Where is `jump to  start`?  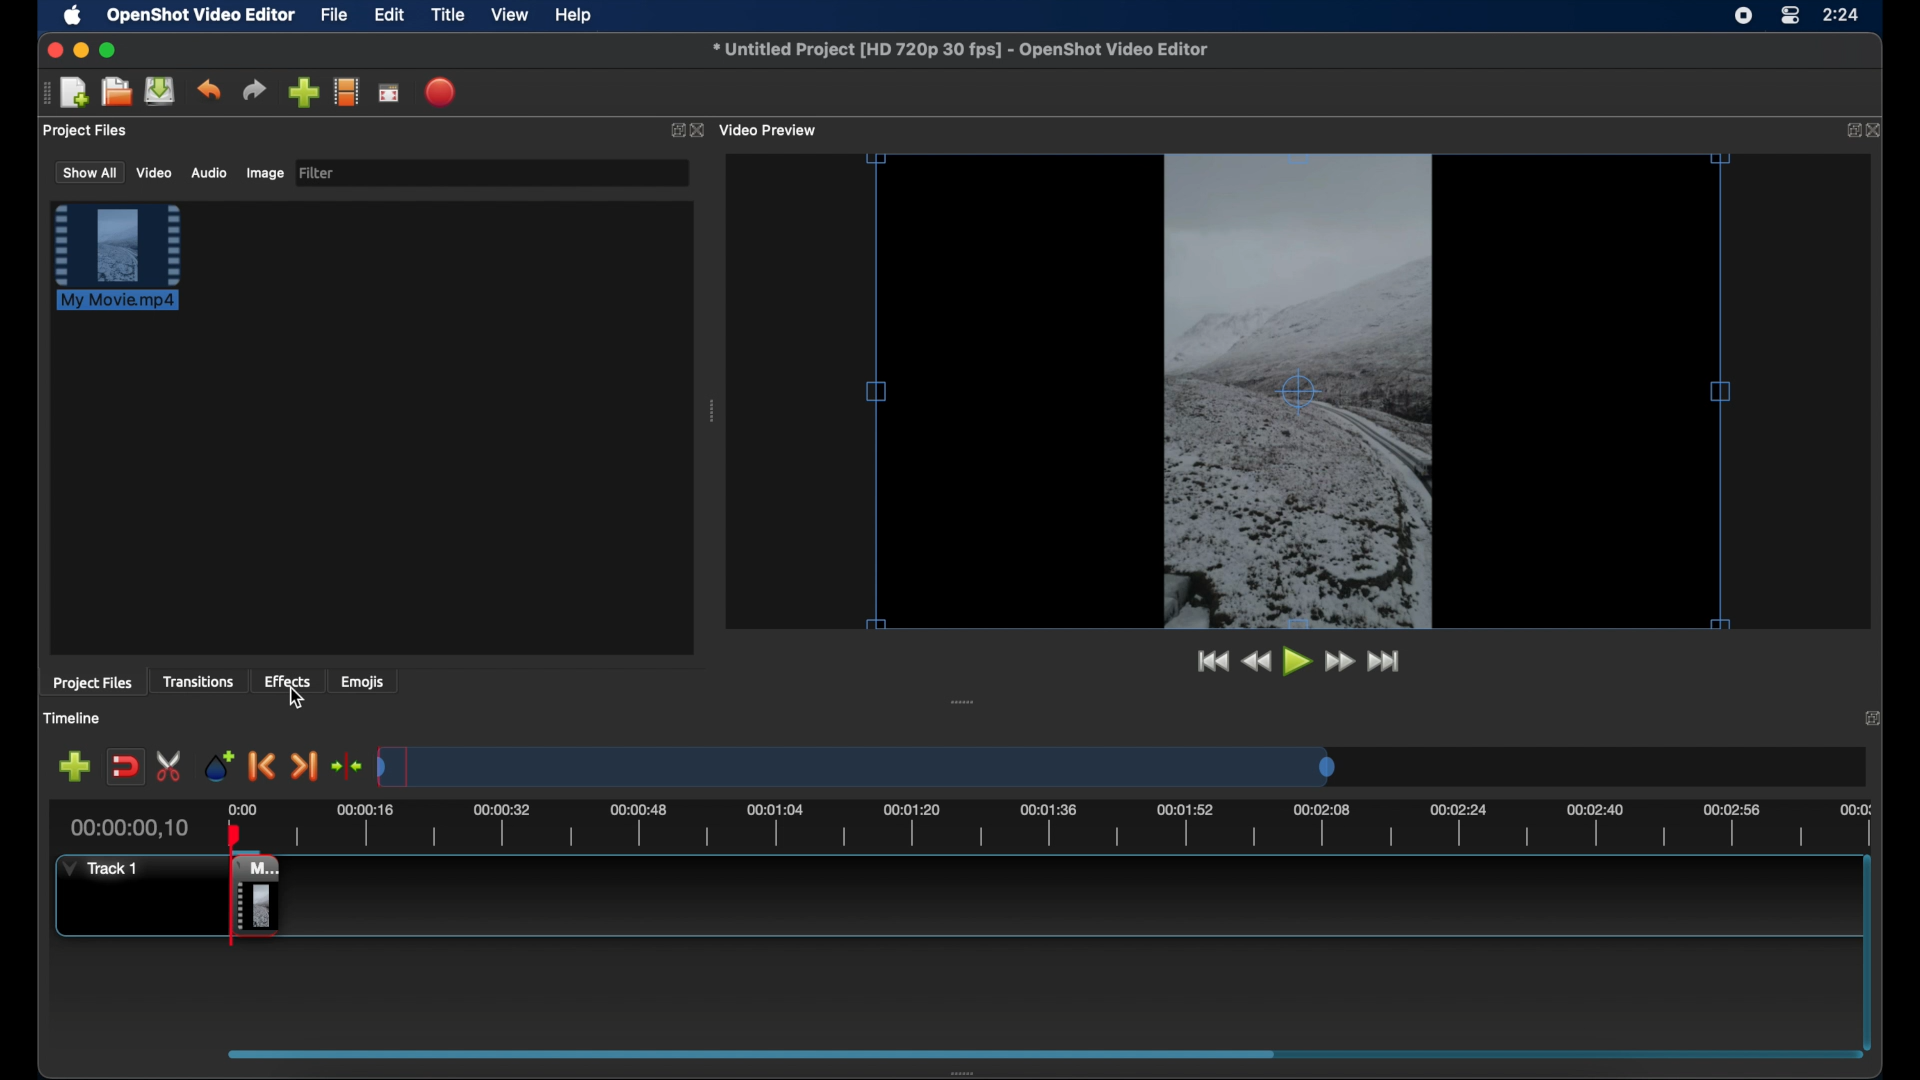 jump to  start is located at coordinates (1210, 659).